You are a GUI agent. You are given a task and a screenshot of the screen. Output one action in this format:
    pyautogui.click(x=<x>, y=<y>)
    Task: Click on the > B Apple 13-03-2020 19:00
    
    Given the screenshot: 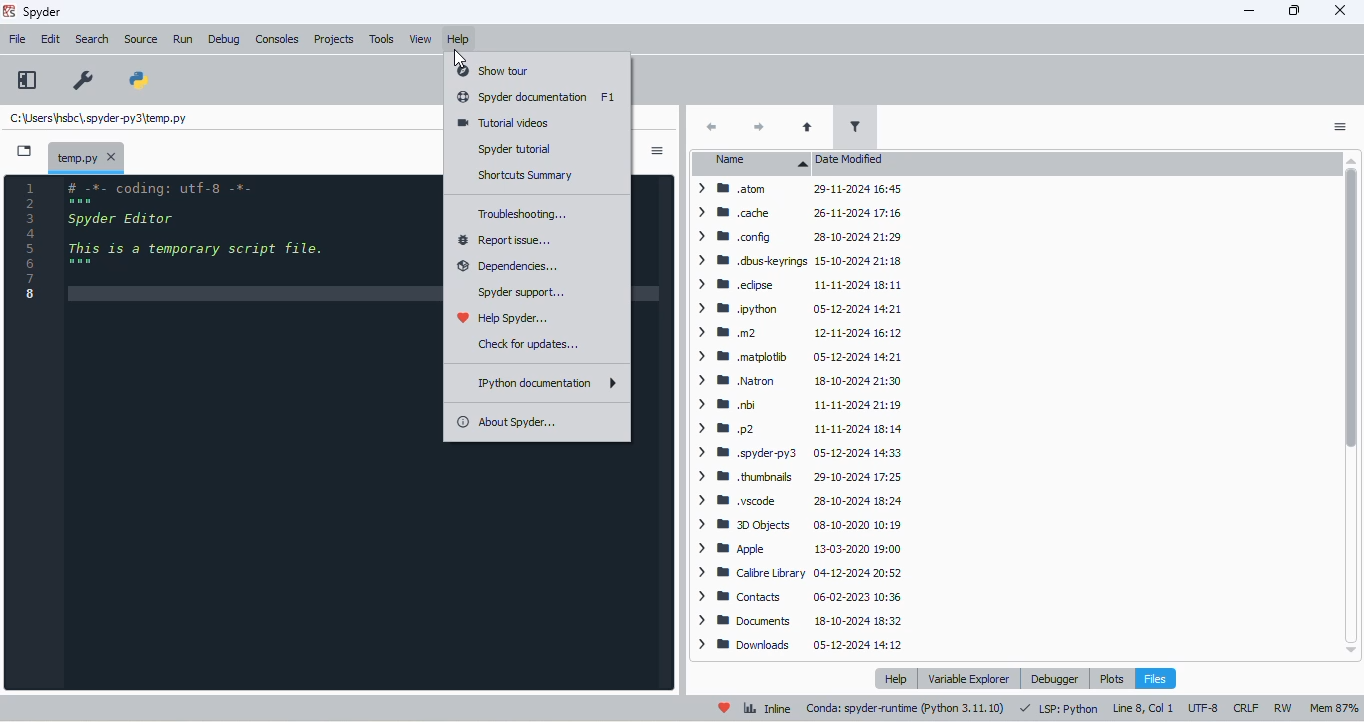 What is the action you would take?
    pyautogui.click(x=795, y=547)
    